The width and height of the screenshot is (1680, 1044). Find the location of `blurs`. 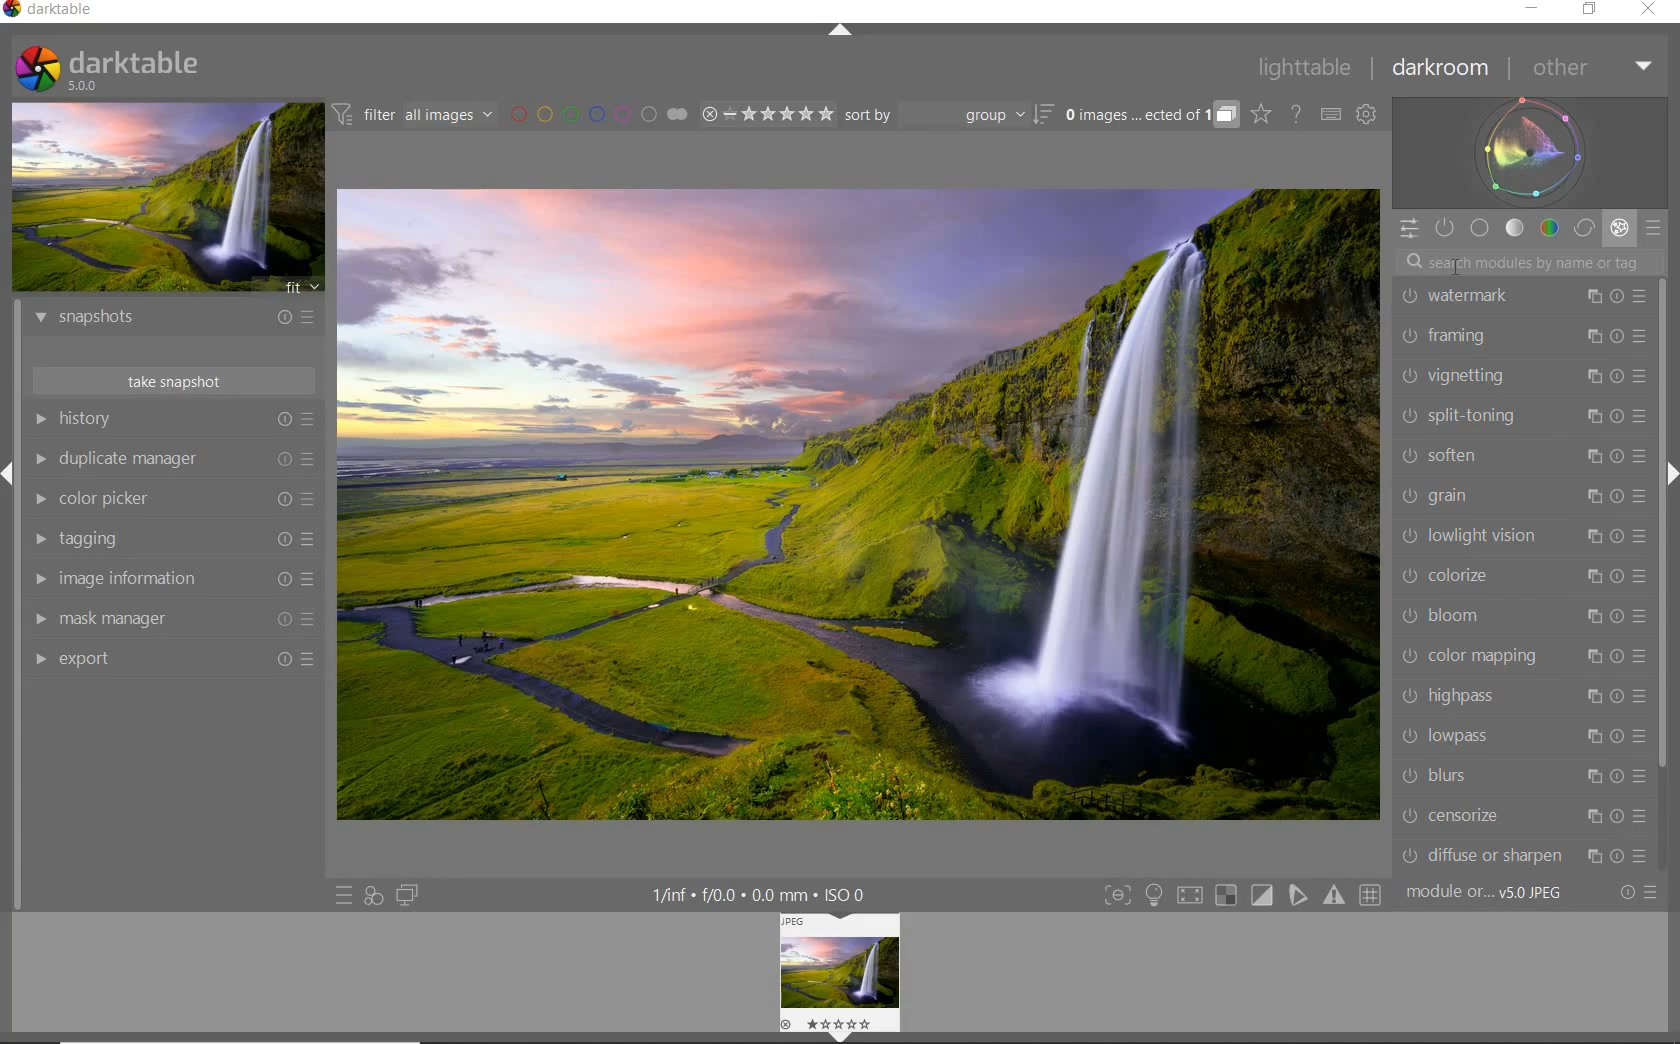

blurs is located at coordinates (1521, 777).